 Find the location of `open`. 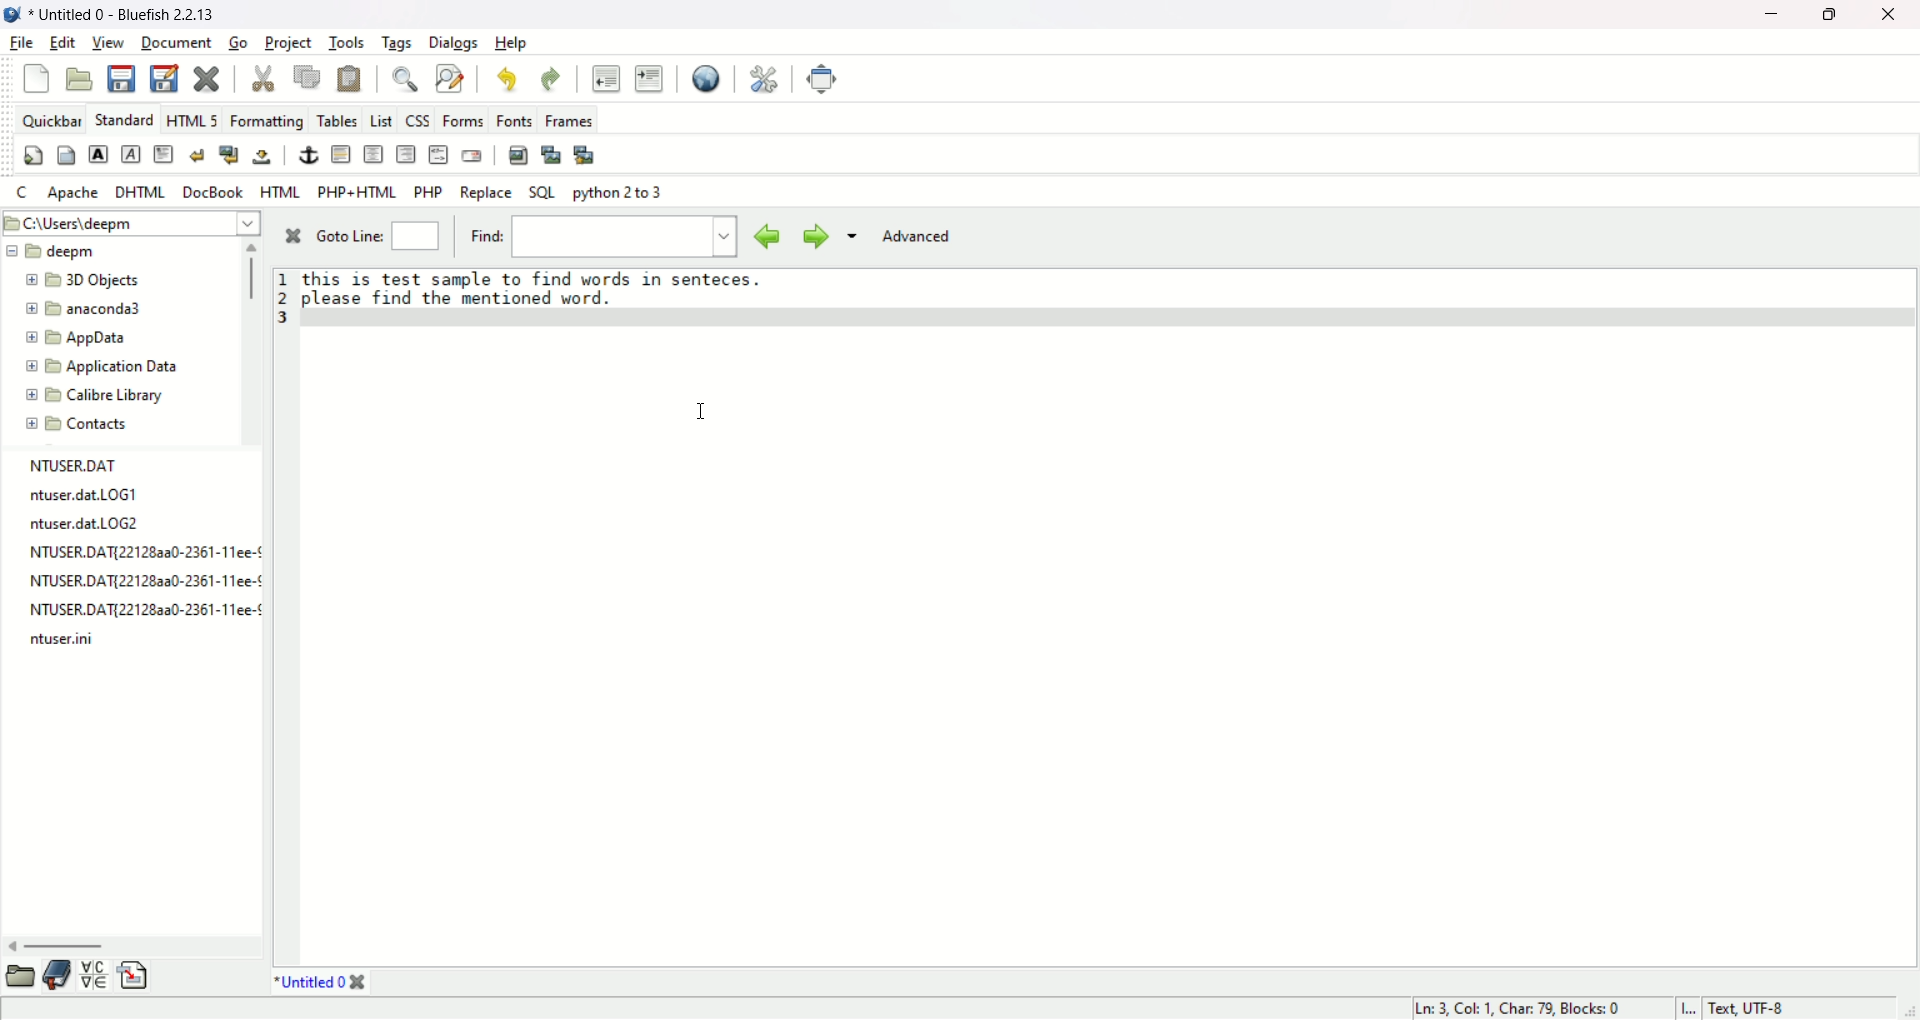

open is located at coordinates (81, 78).